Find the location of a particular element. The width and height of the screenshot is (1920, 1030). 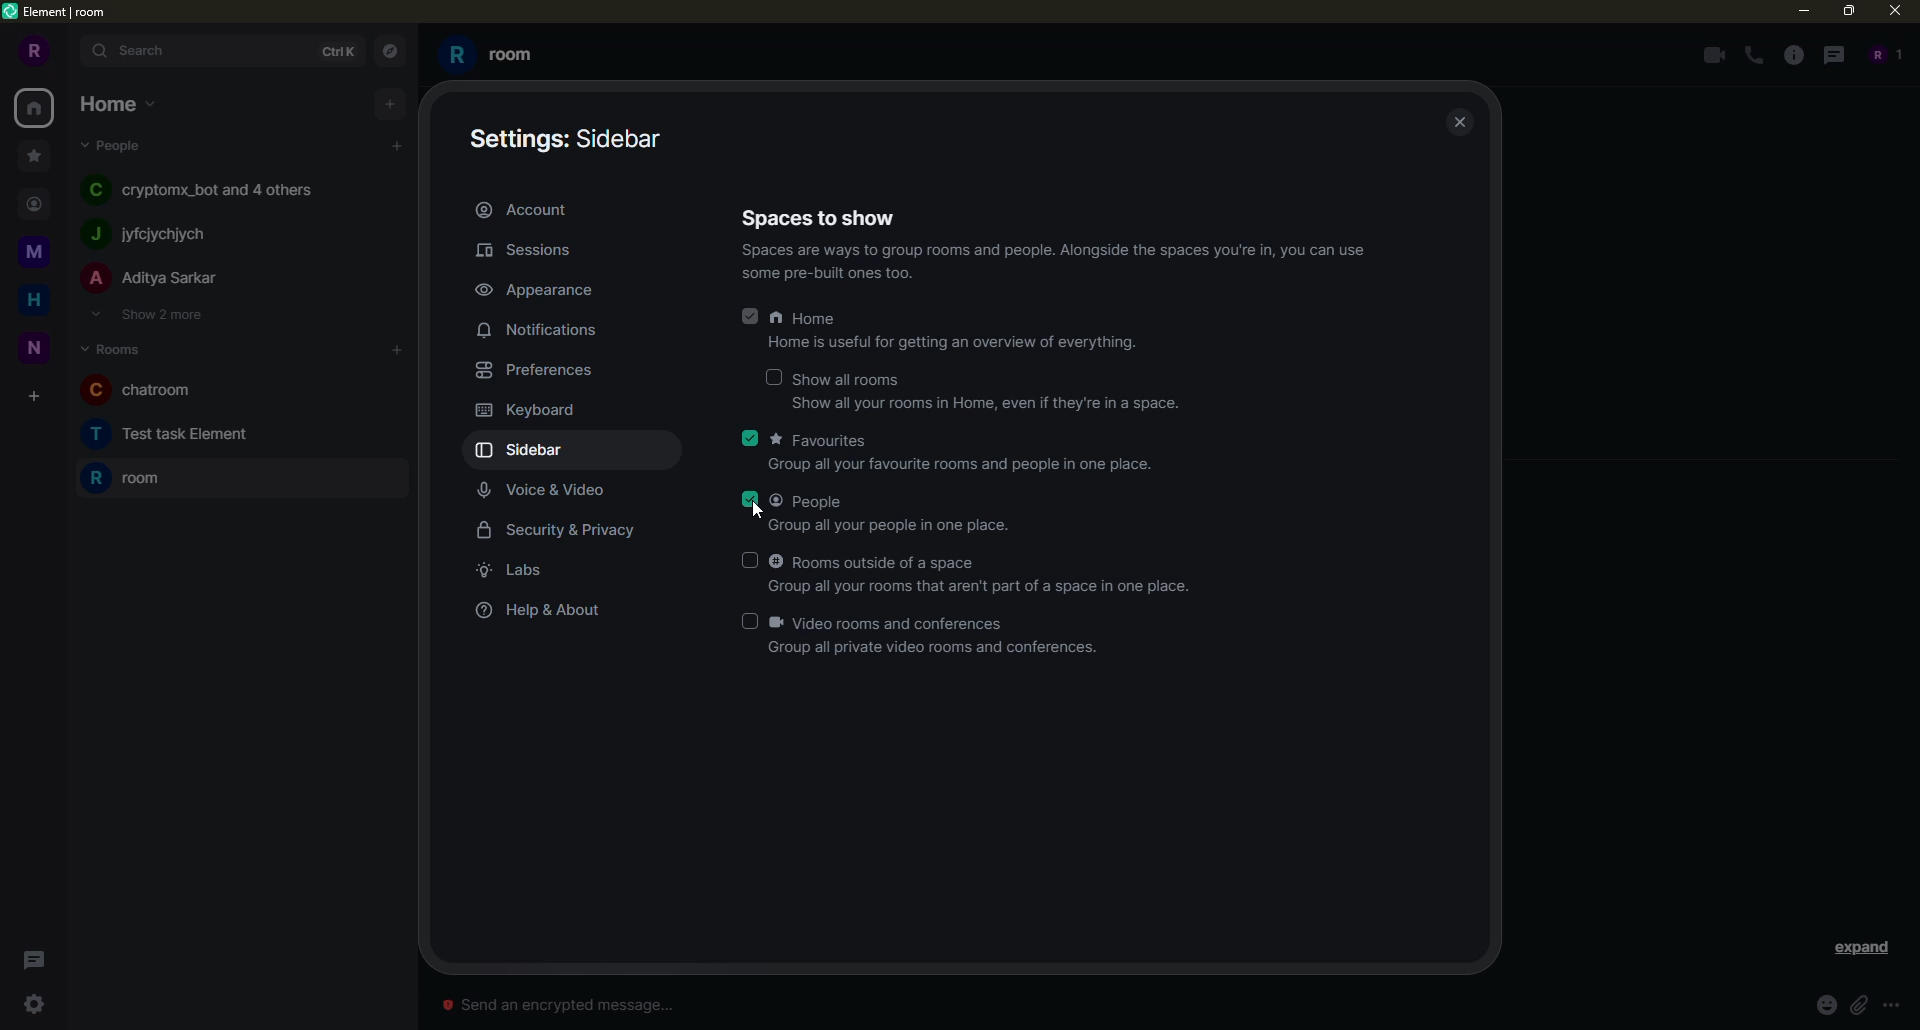

minimize is located at coordinates (1798, 11).